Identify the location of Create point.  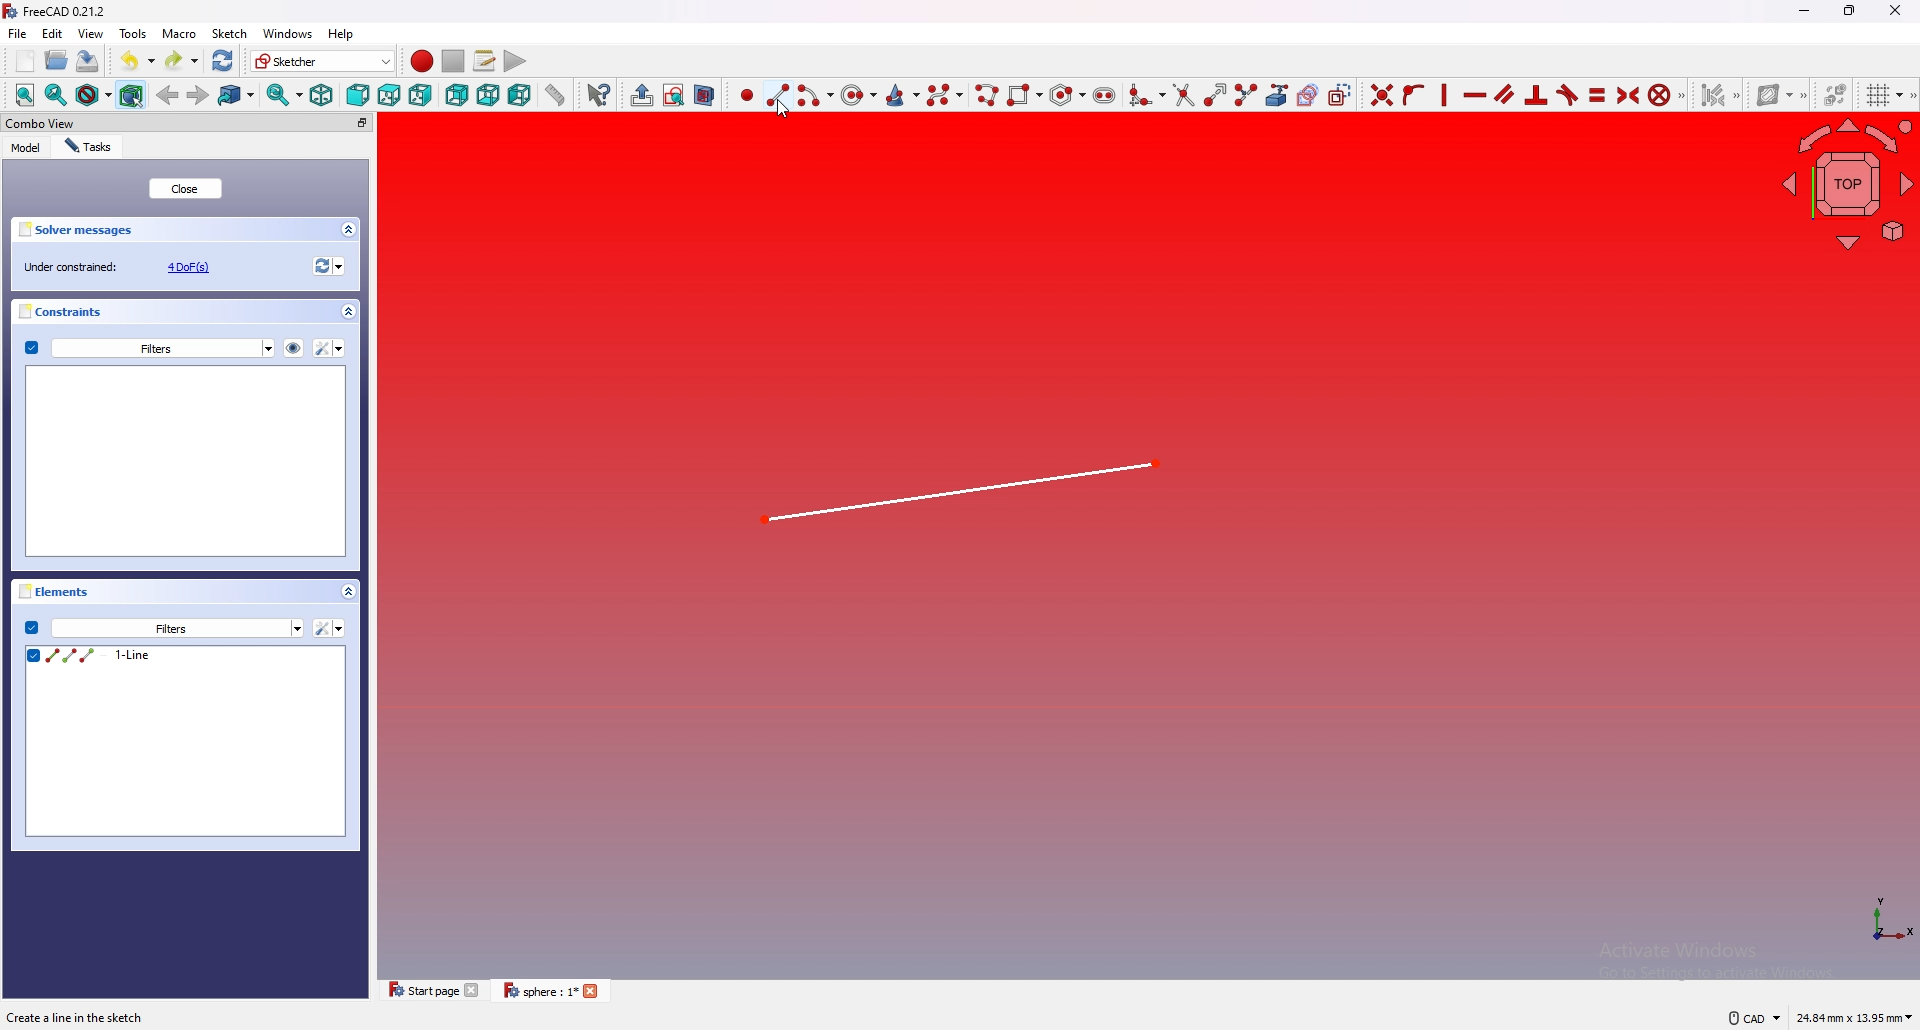
(743, 95).